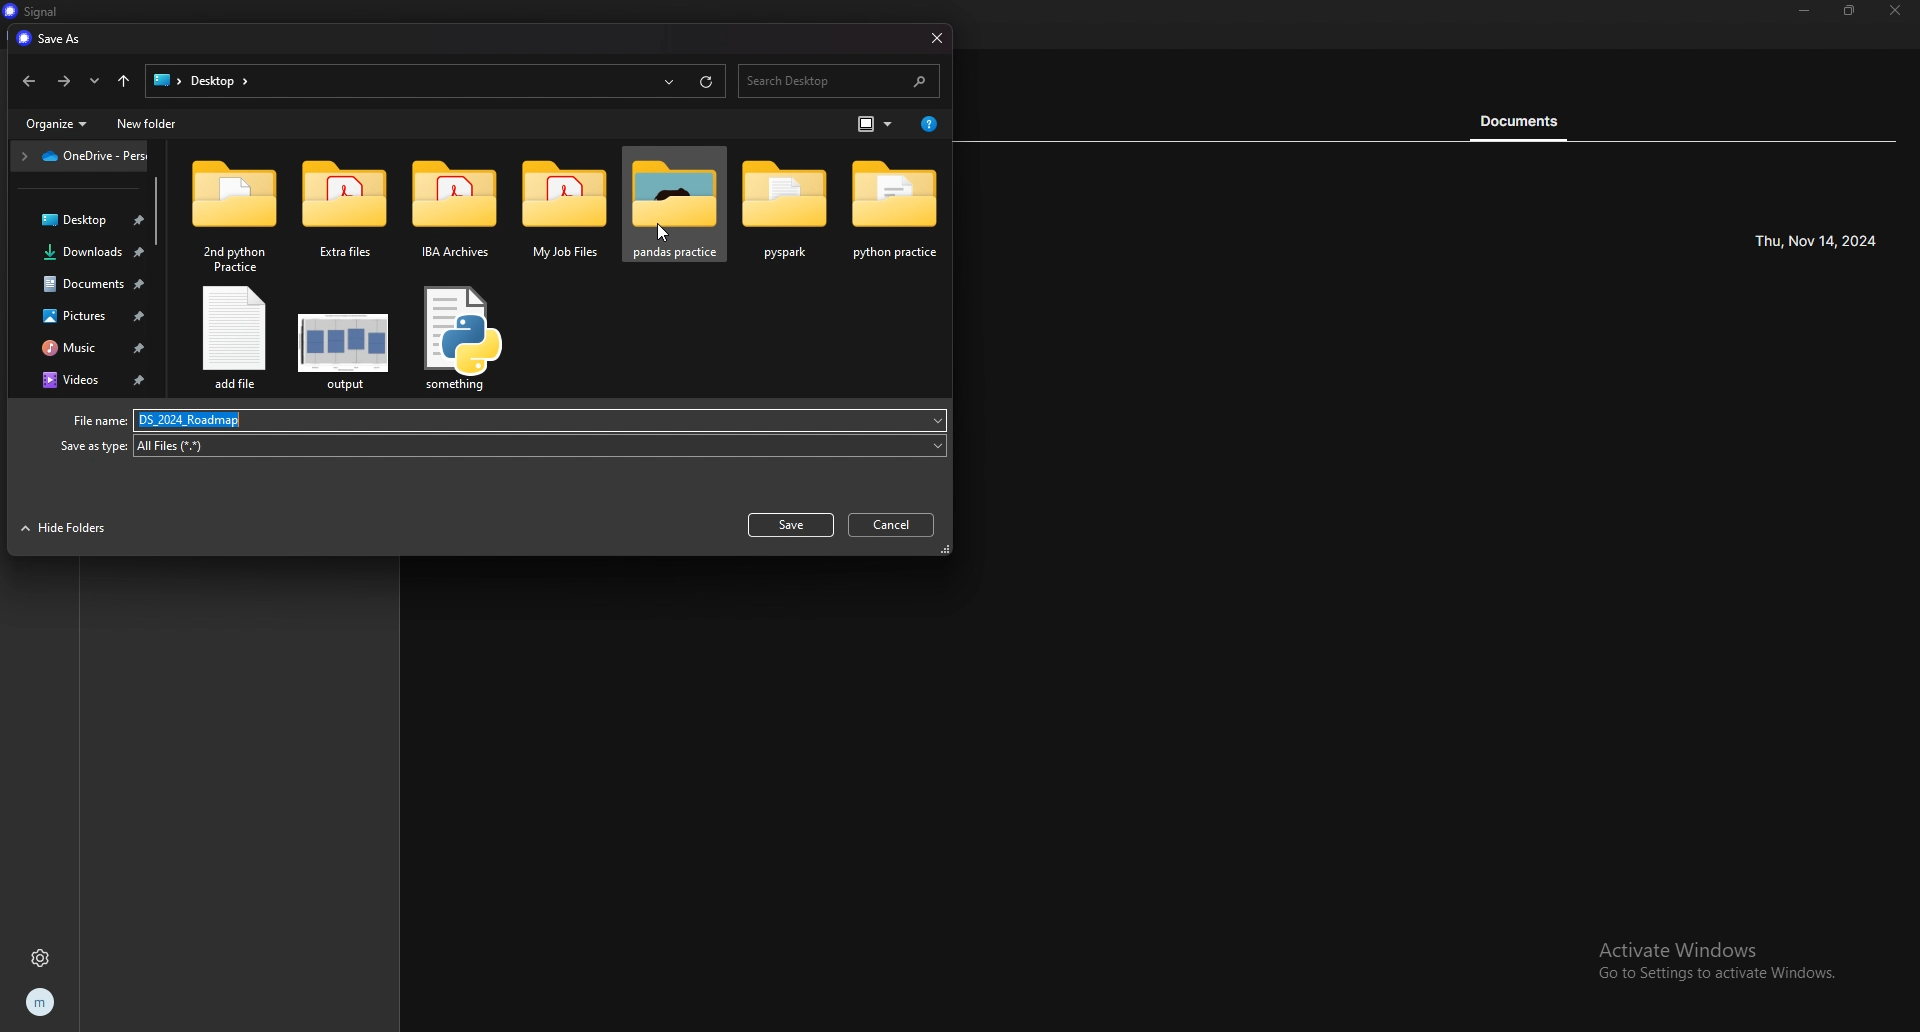 This screenshot has width=1920, height=1032. Describe the element at coordinates (565, 207) in the screenshot. I see `folder` at that location.